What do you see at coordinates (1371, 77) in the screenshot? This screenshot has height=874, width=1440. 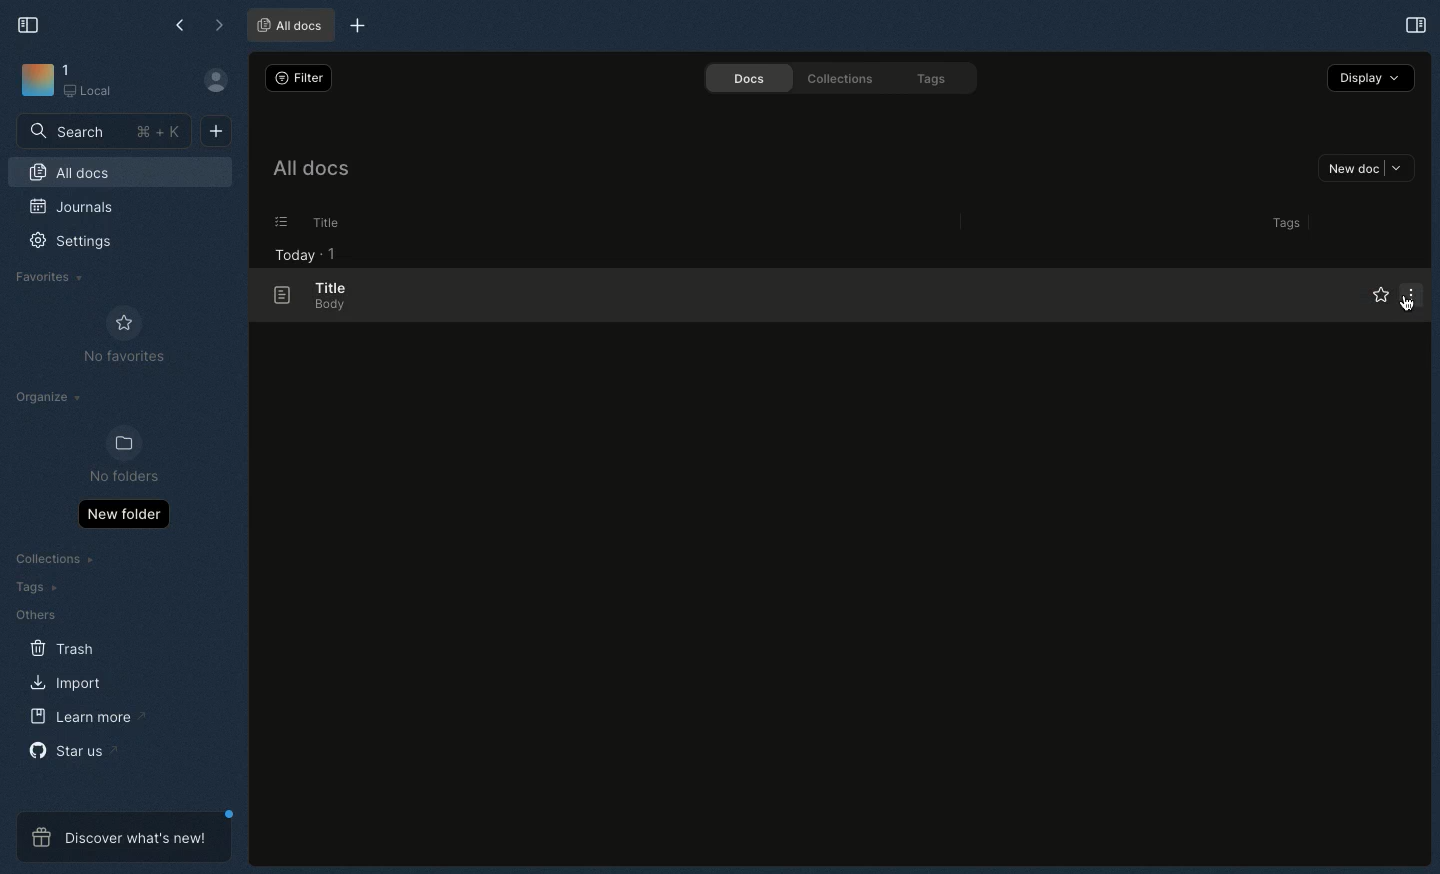 I see `Display` at bounding box center [1371, 77].